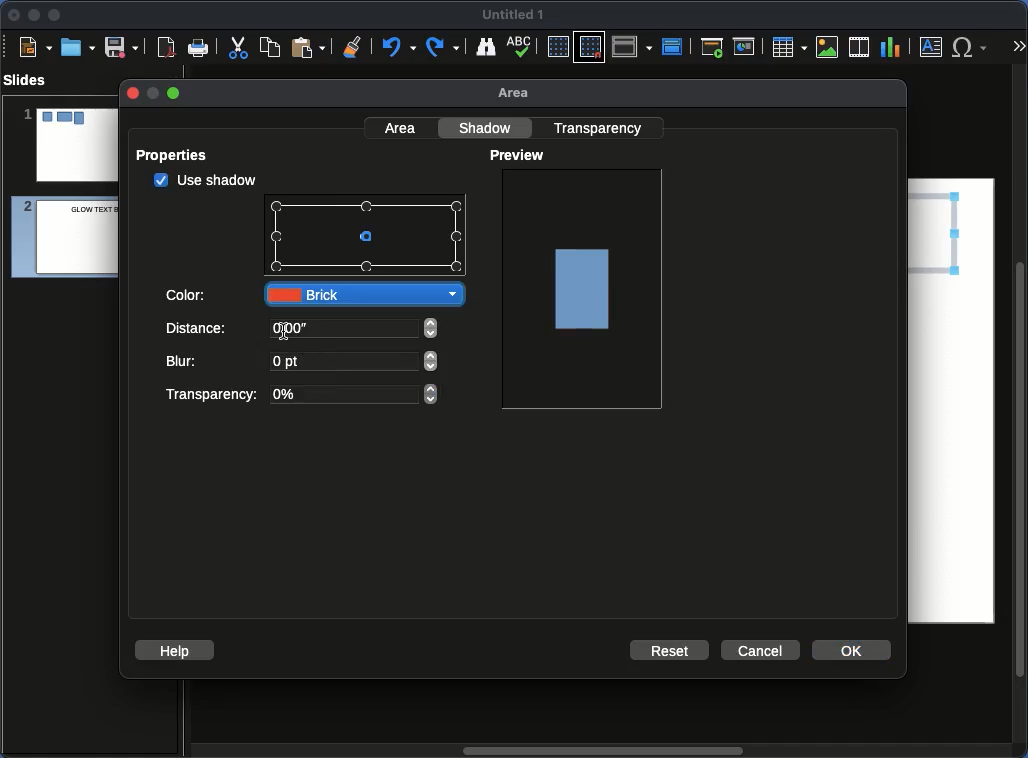 The image size is (1028, 758). What do you see at coordinates (853, 649) in the screenshot?
I see `OK` at bounding box center [853, 649].